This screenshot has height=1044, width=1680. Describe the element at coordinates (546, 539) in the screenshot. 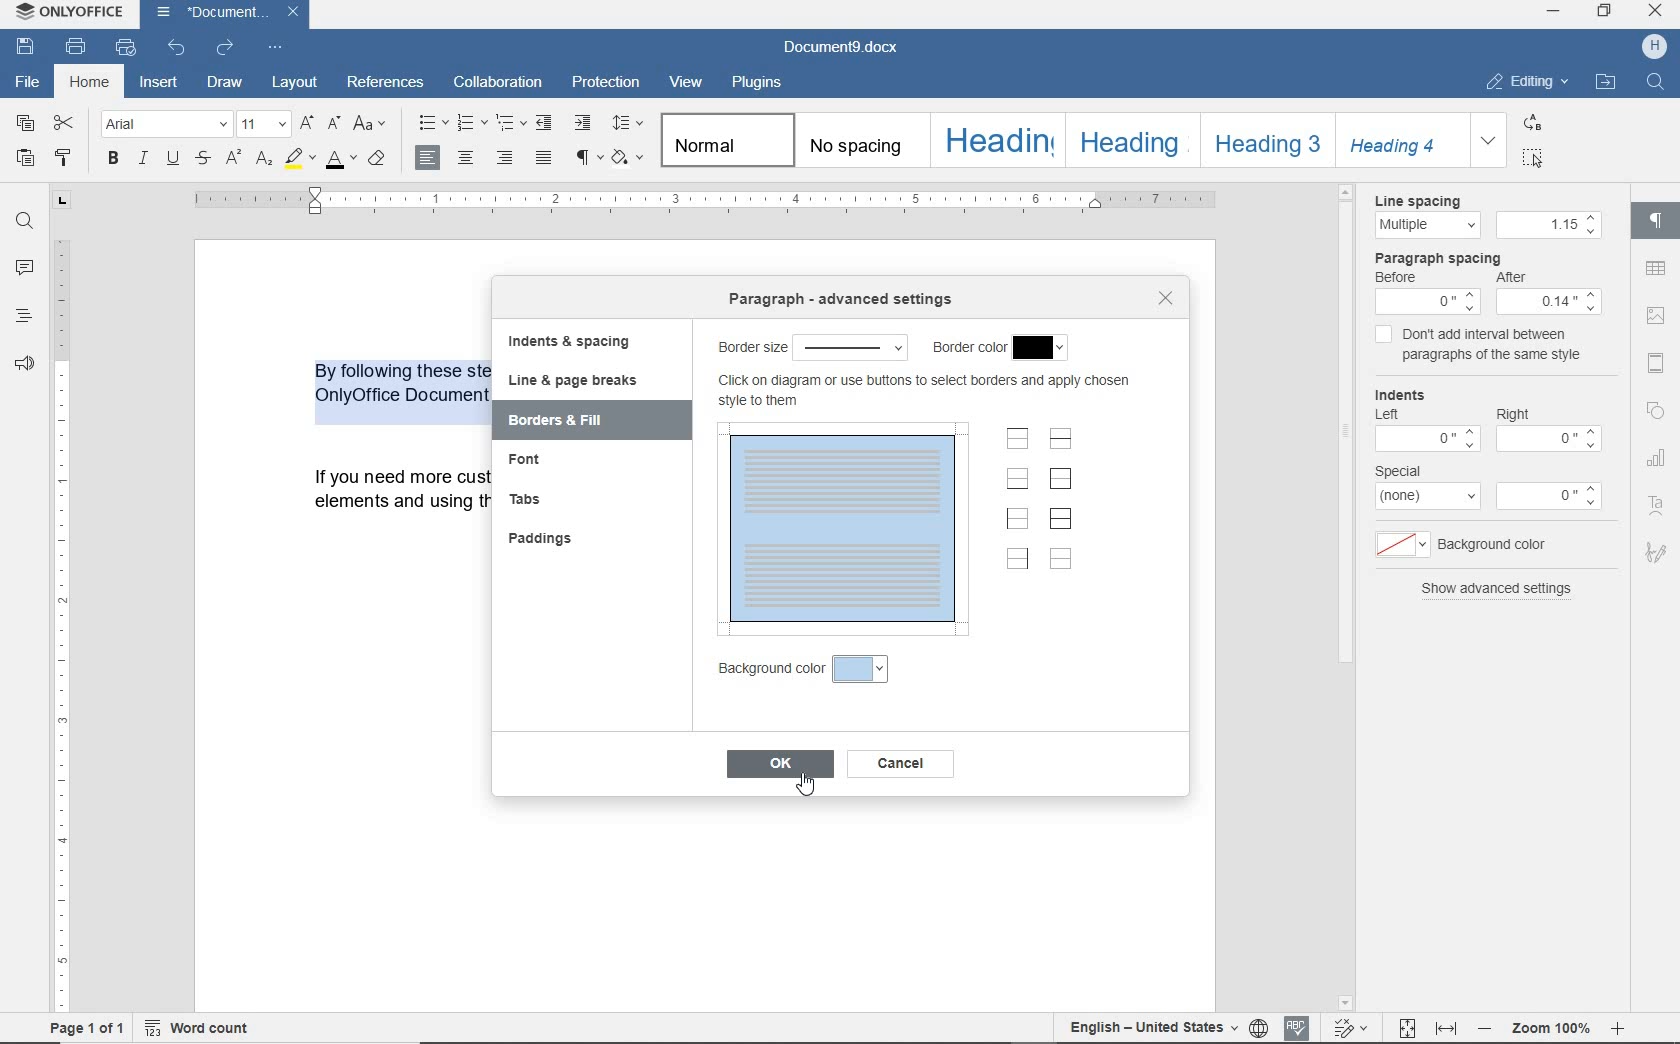

I see `paddings` at that location.